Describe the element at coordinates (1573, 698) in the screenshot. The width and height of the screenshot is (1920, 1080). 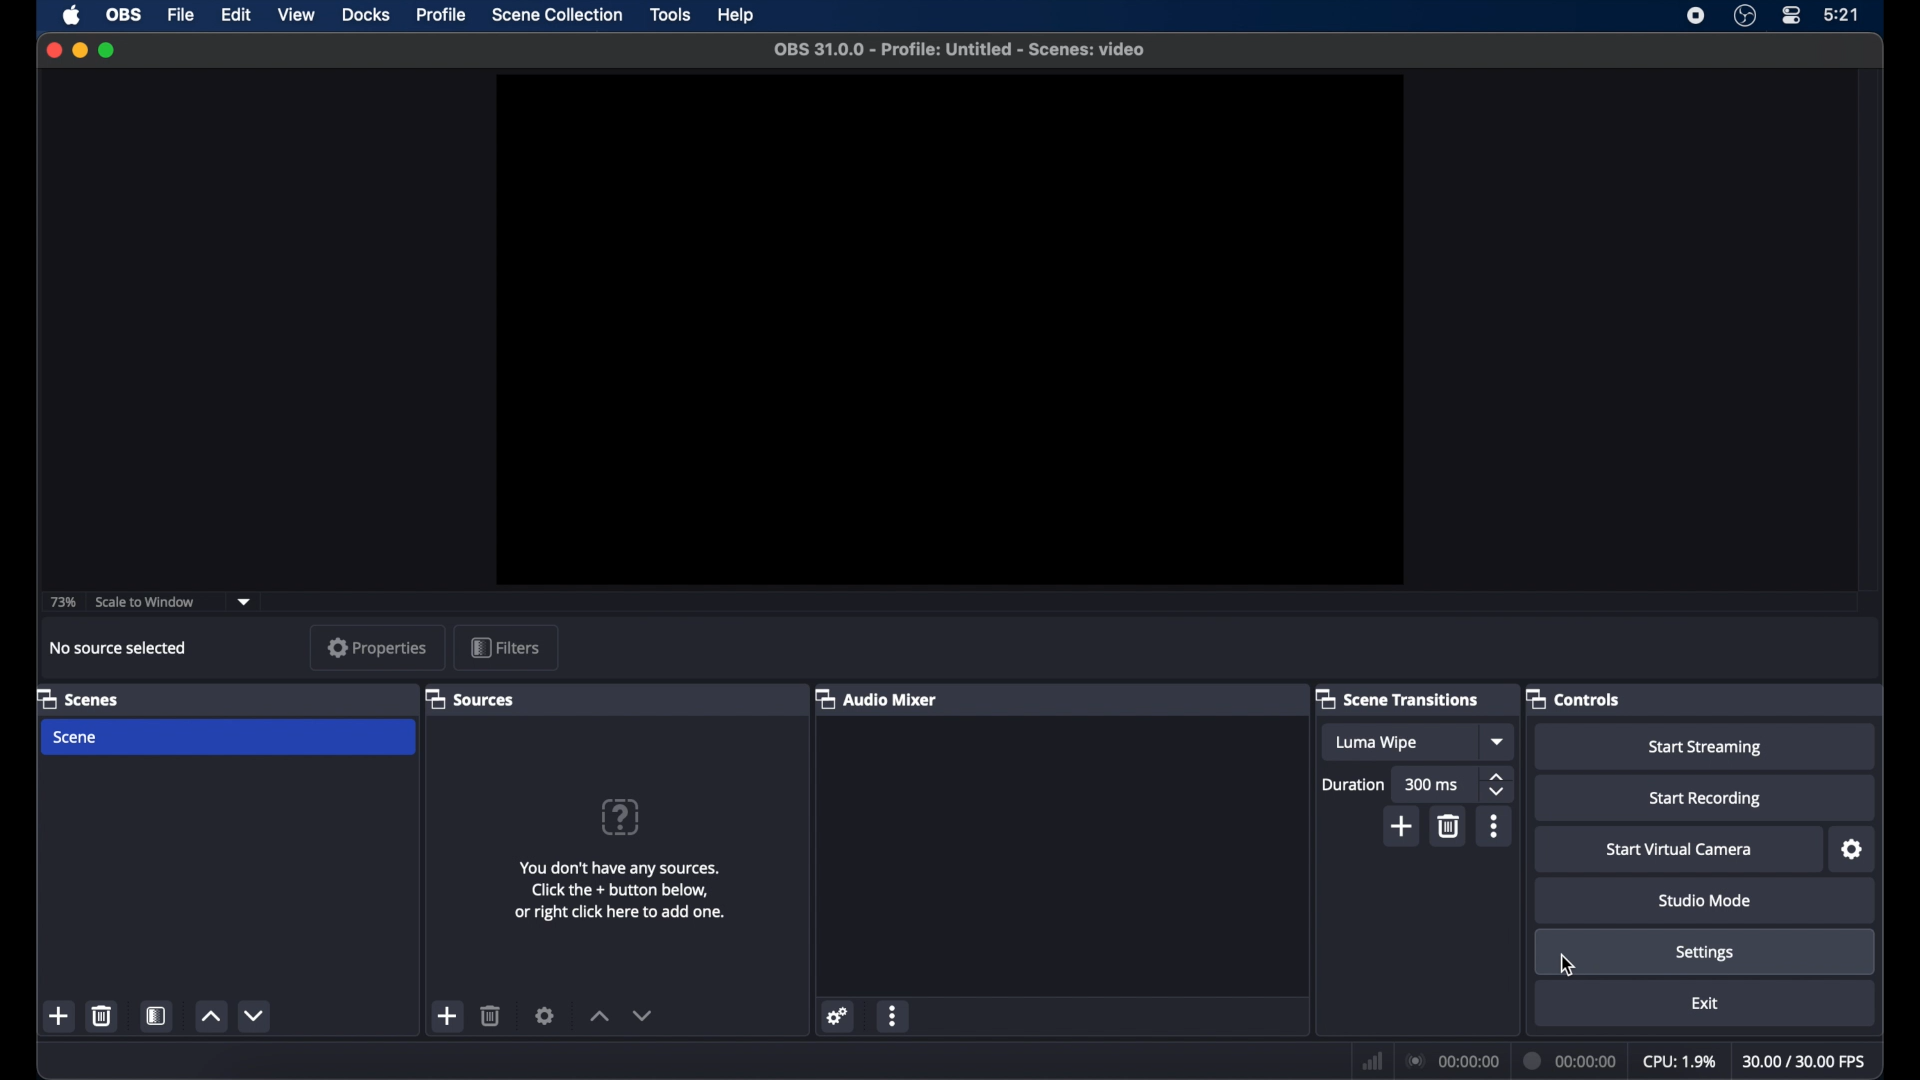
I see `controls` at that location.